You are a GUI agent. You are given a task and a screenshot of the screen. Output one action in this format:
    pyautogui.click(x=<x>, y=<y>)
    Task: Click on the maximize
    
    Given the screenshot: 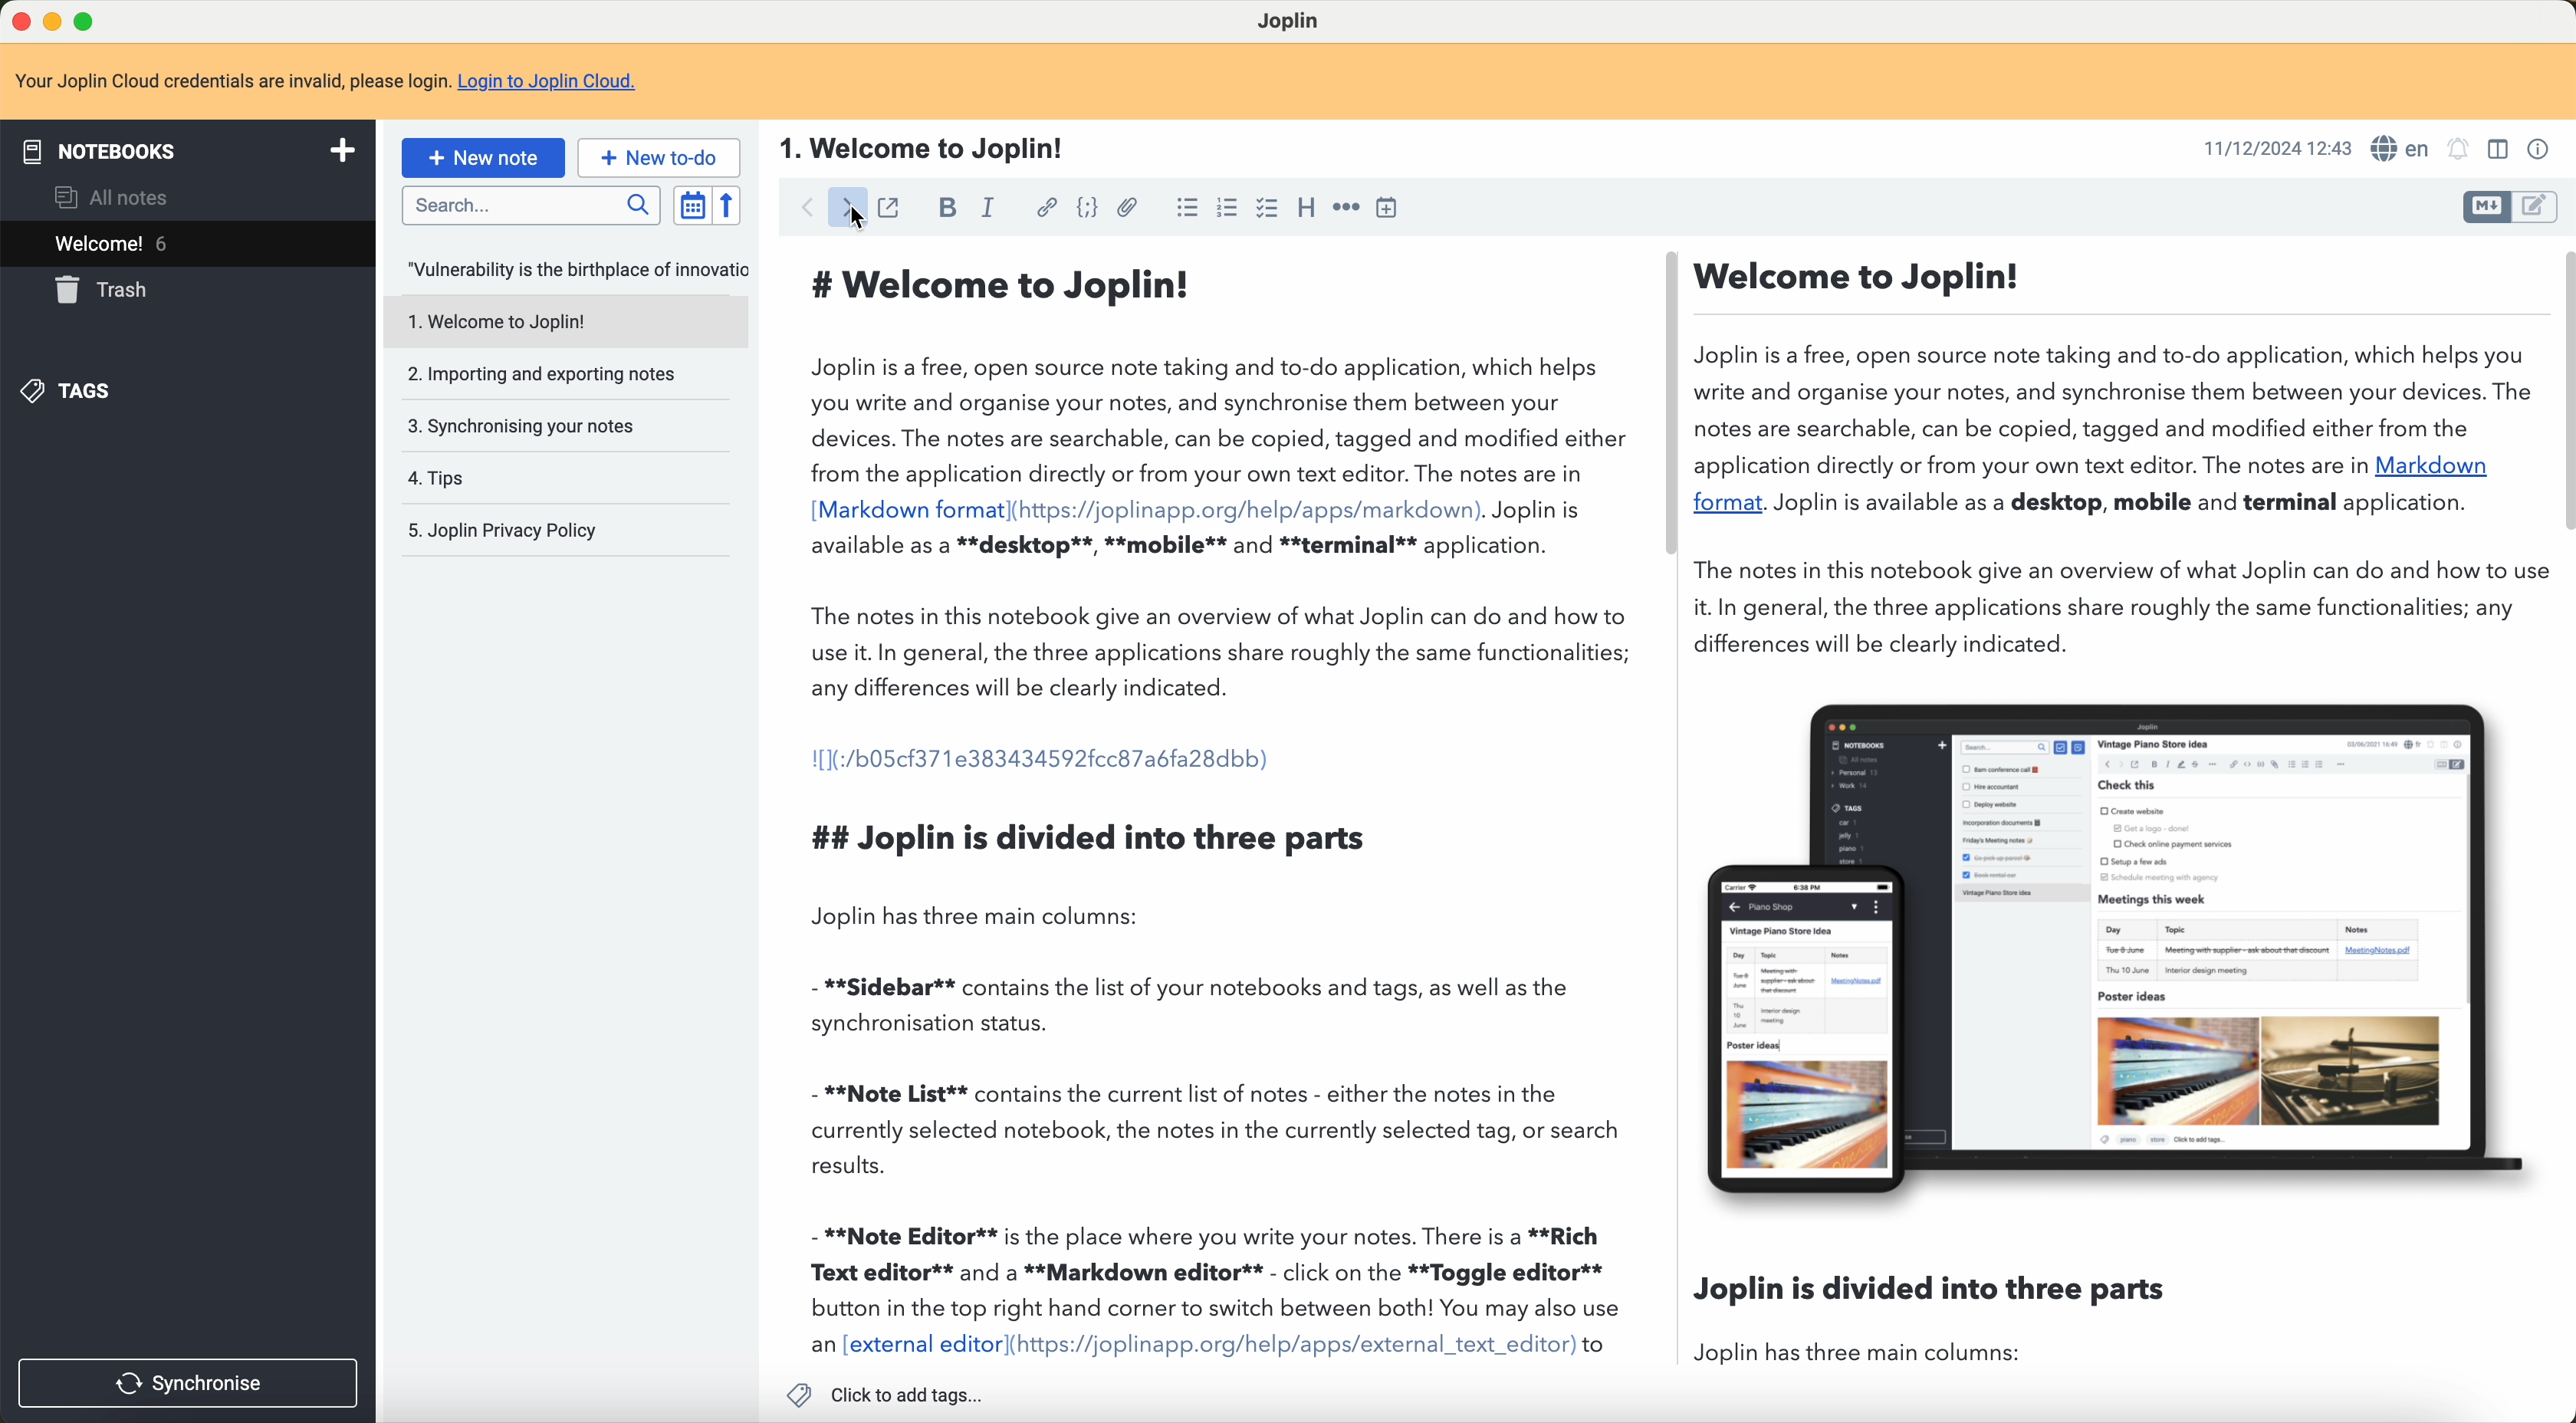 What is the action you would take?
    pyautogui.click(x=96, y=17)
    